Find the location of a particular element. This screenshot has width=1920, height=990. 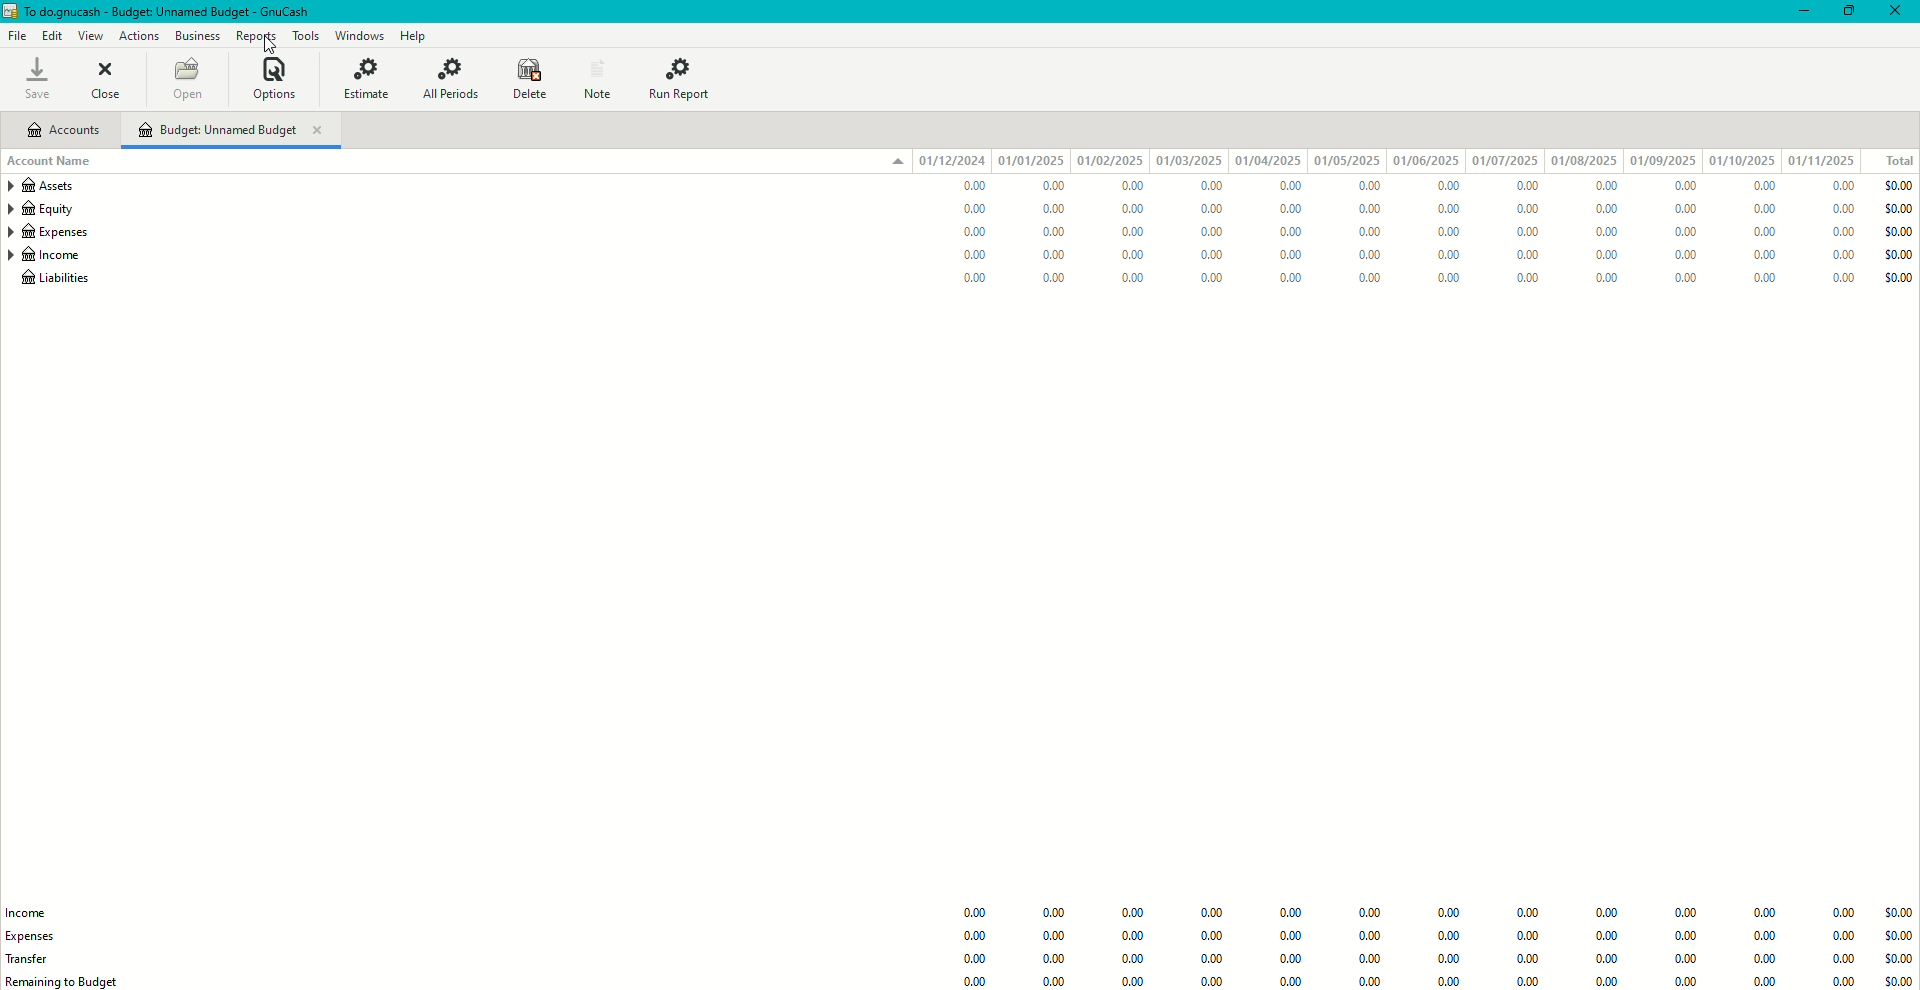

0.00 is located at coordinates (1369, 279).